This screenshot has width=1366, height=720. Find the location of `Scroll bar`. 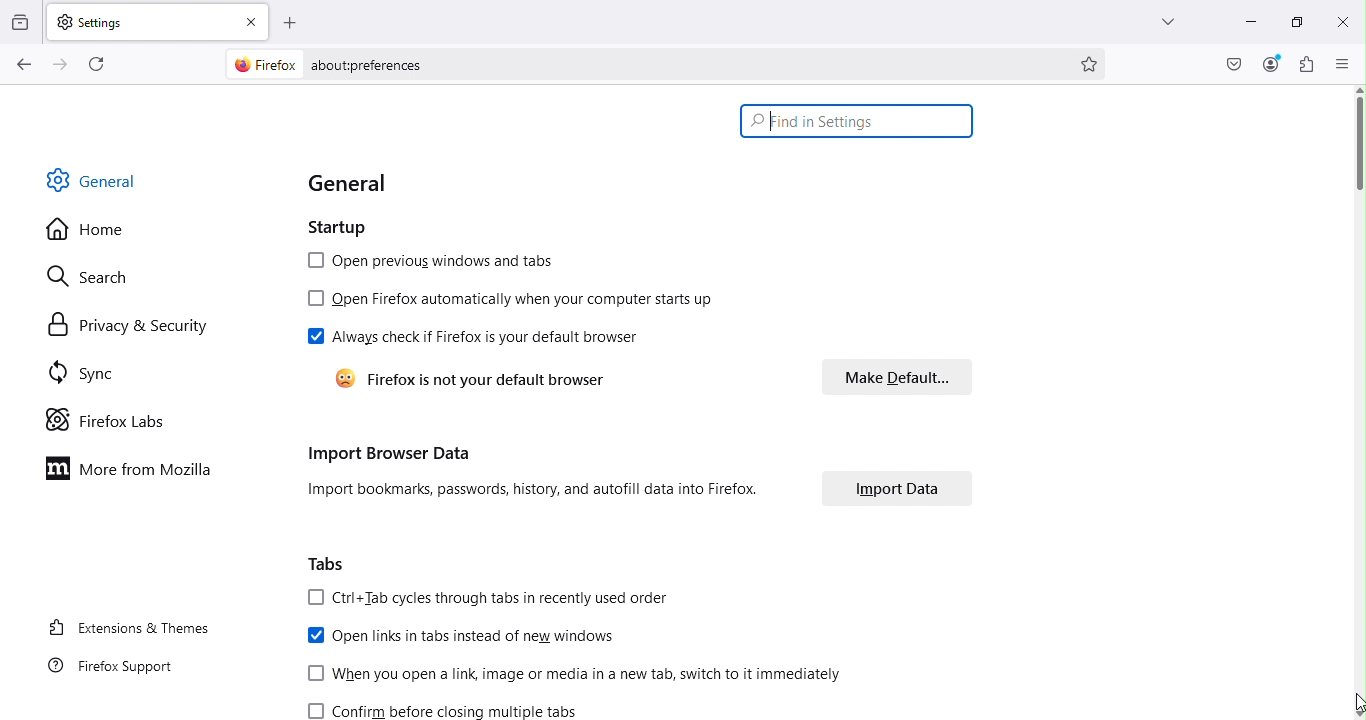

Scroll bar is located at coordinates (1358, 401).